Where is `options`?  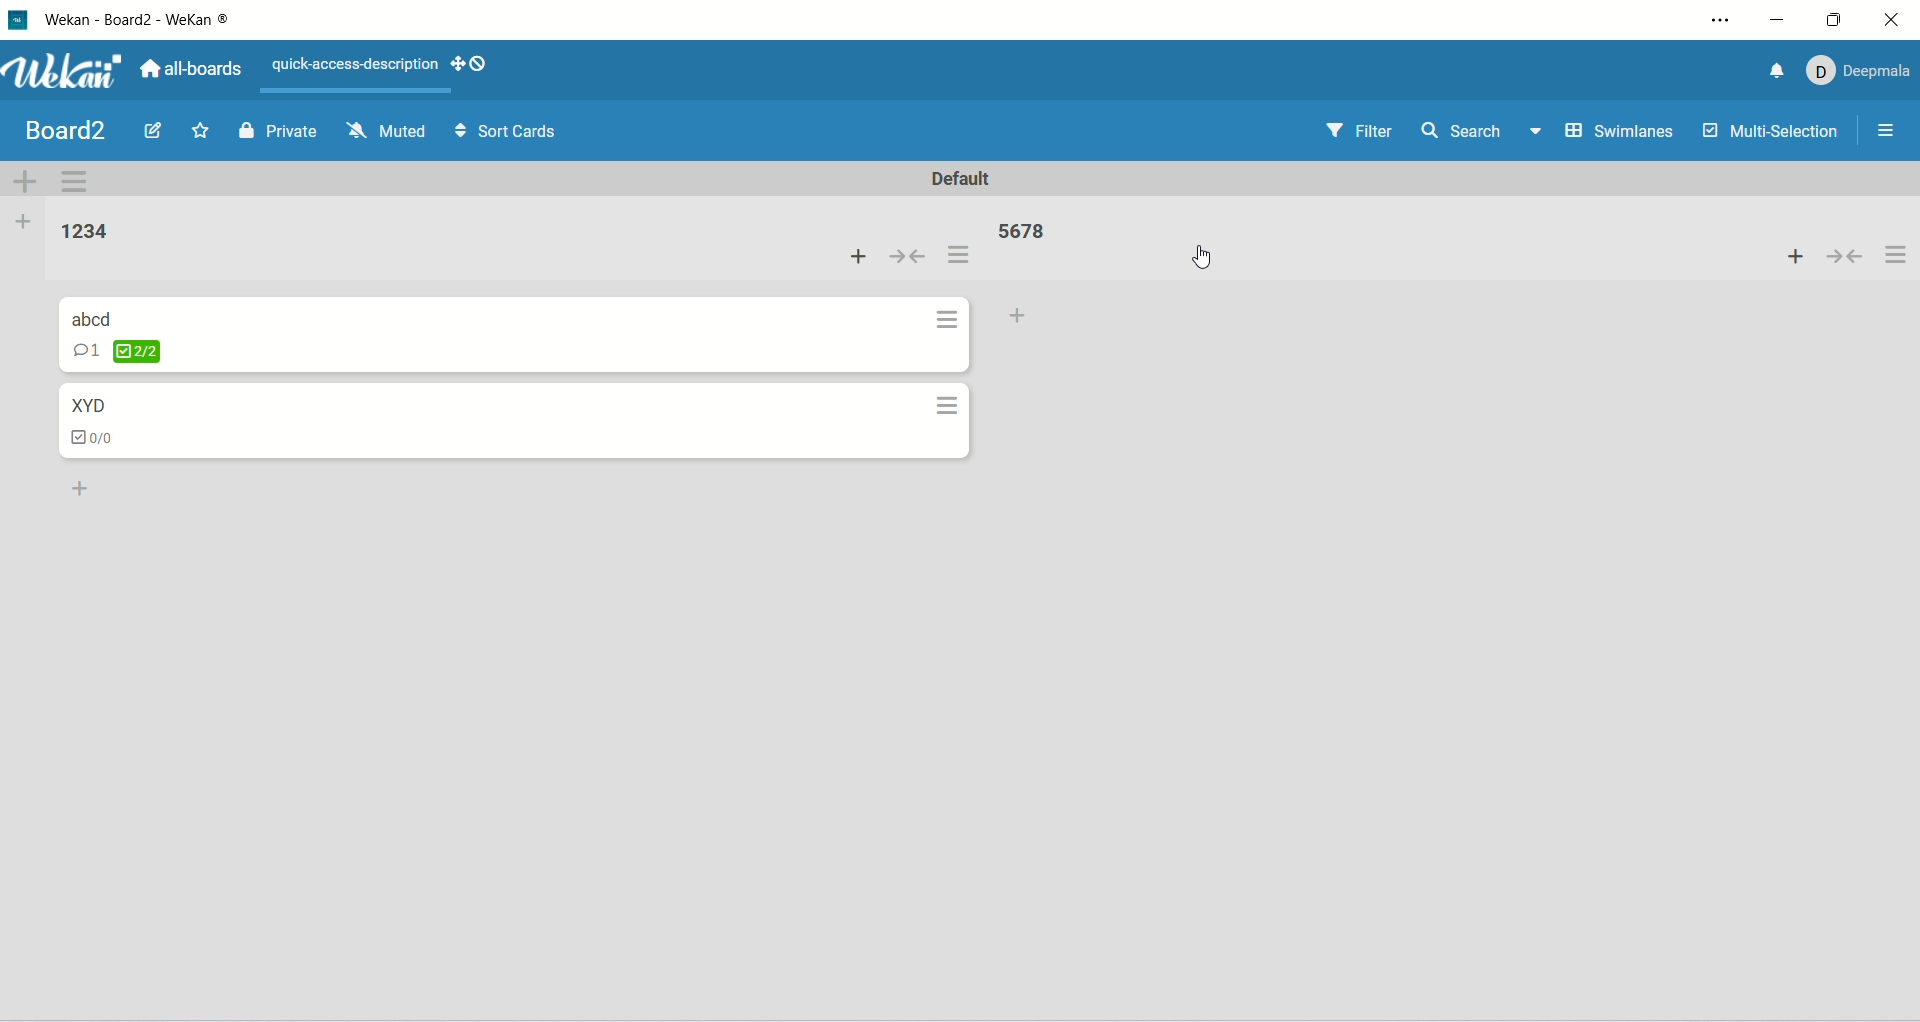 options is located at coordinates (1892, 128).